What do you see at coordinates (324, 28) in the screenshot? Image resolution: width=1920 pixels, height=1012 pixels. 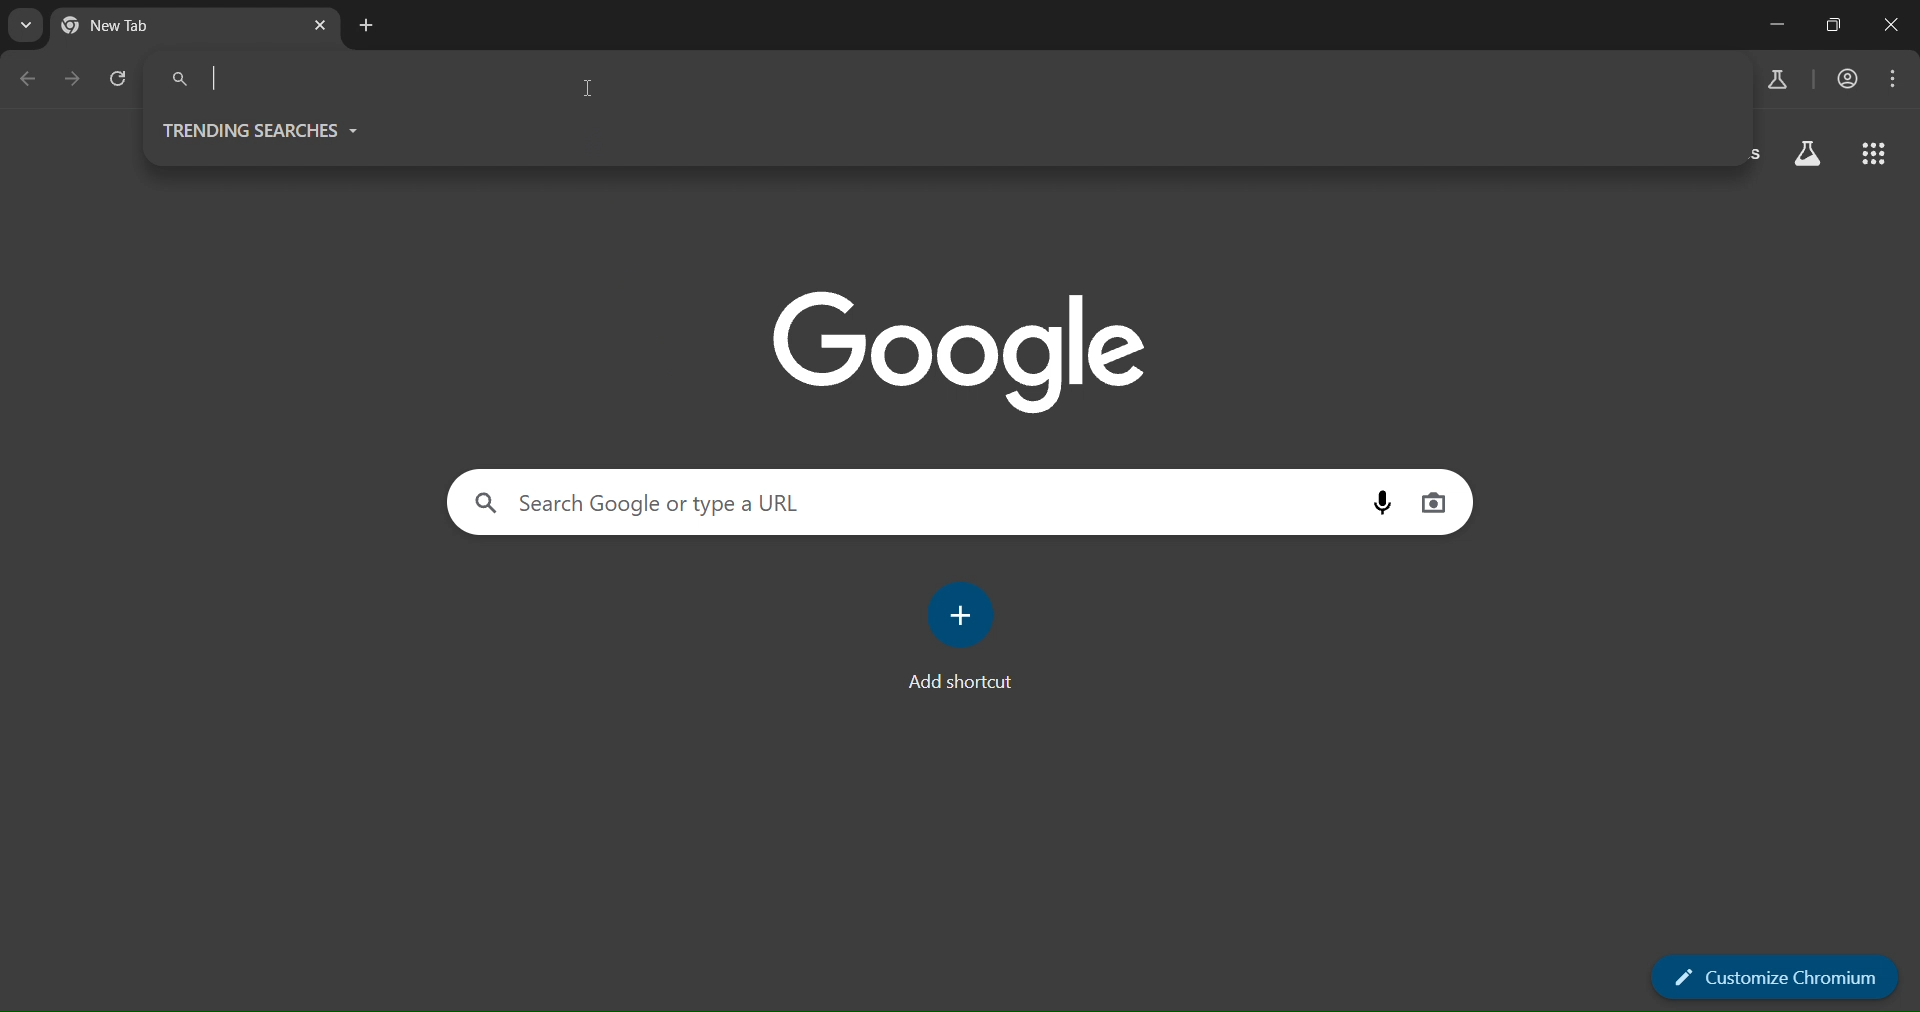 I see `close tab` at bounding box center [324, 28].